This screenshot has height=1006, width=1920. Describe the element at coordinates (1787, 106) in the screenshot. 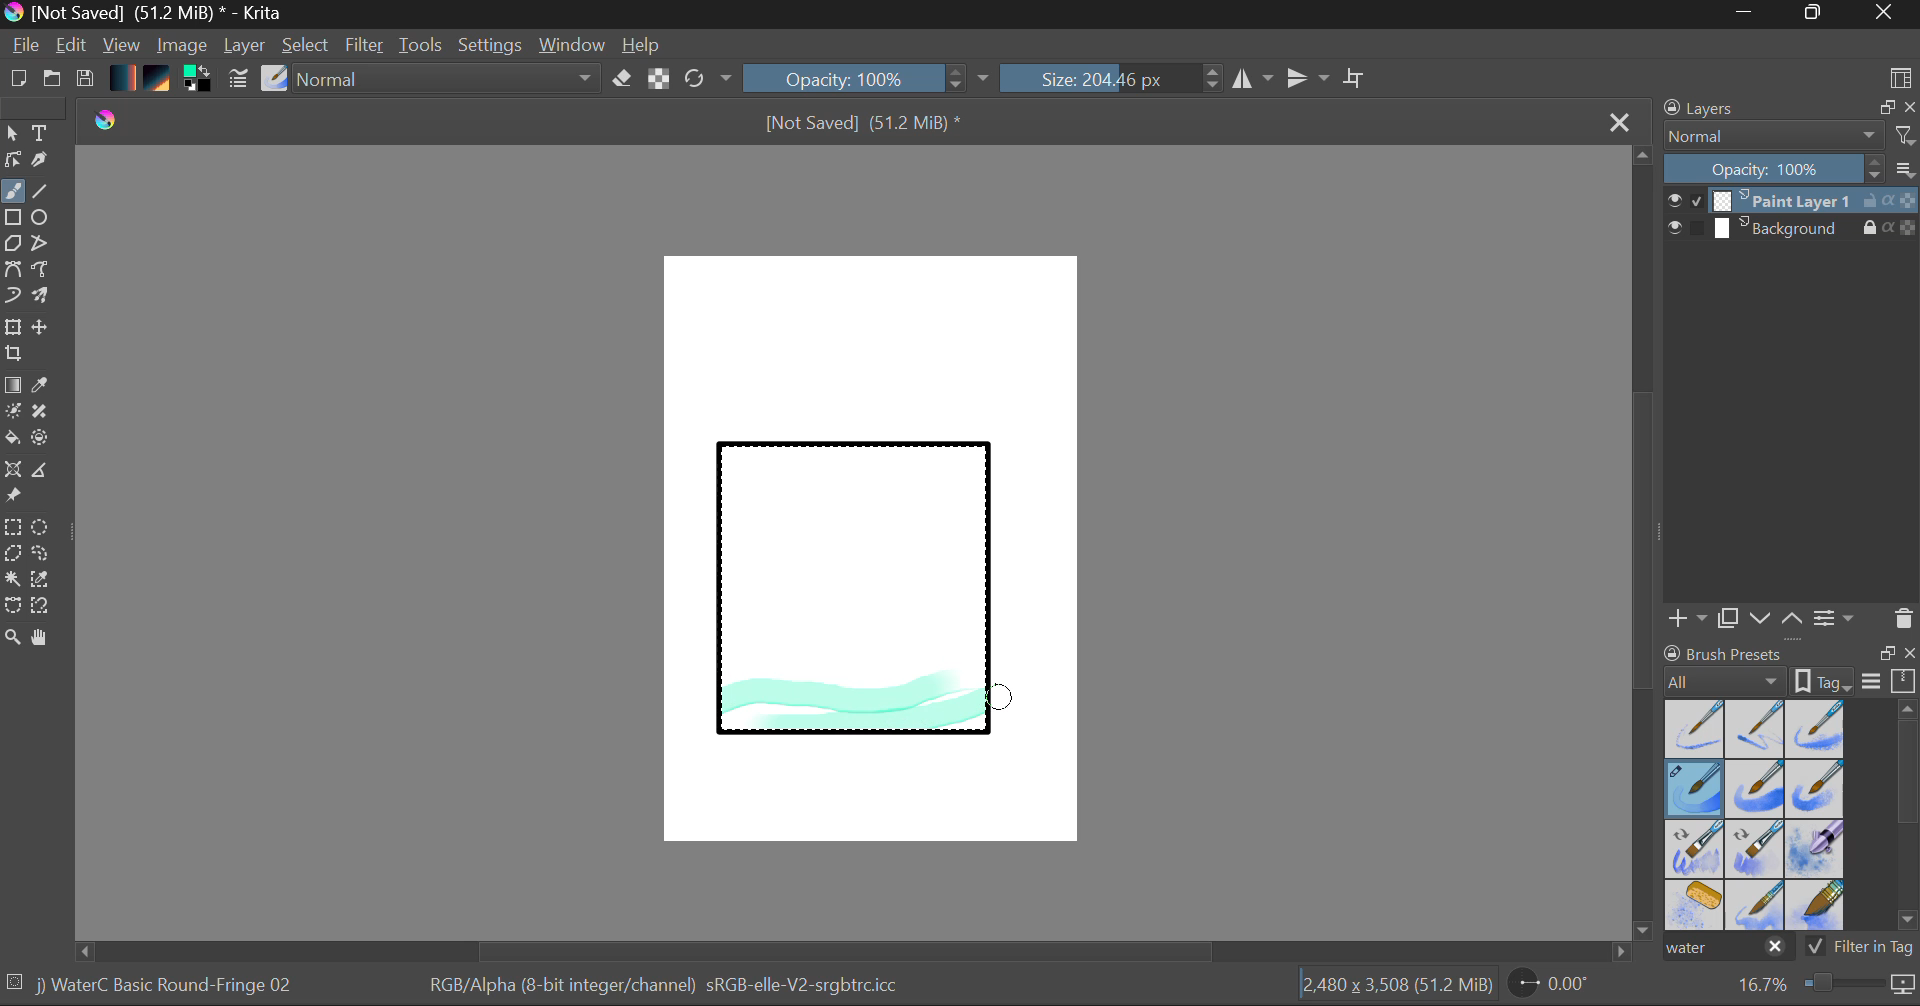

I see `Layers Docket Tab` at that location.